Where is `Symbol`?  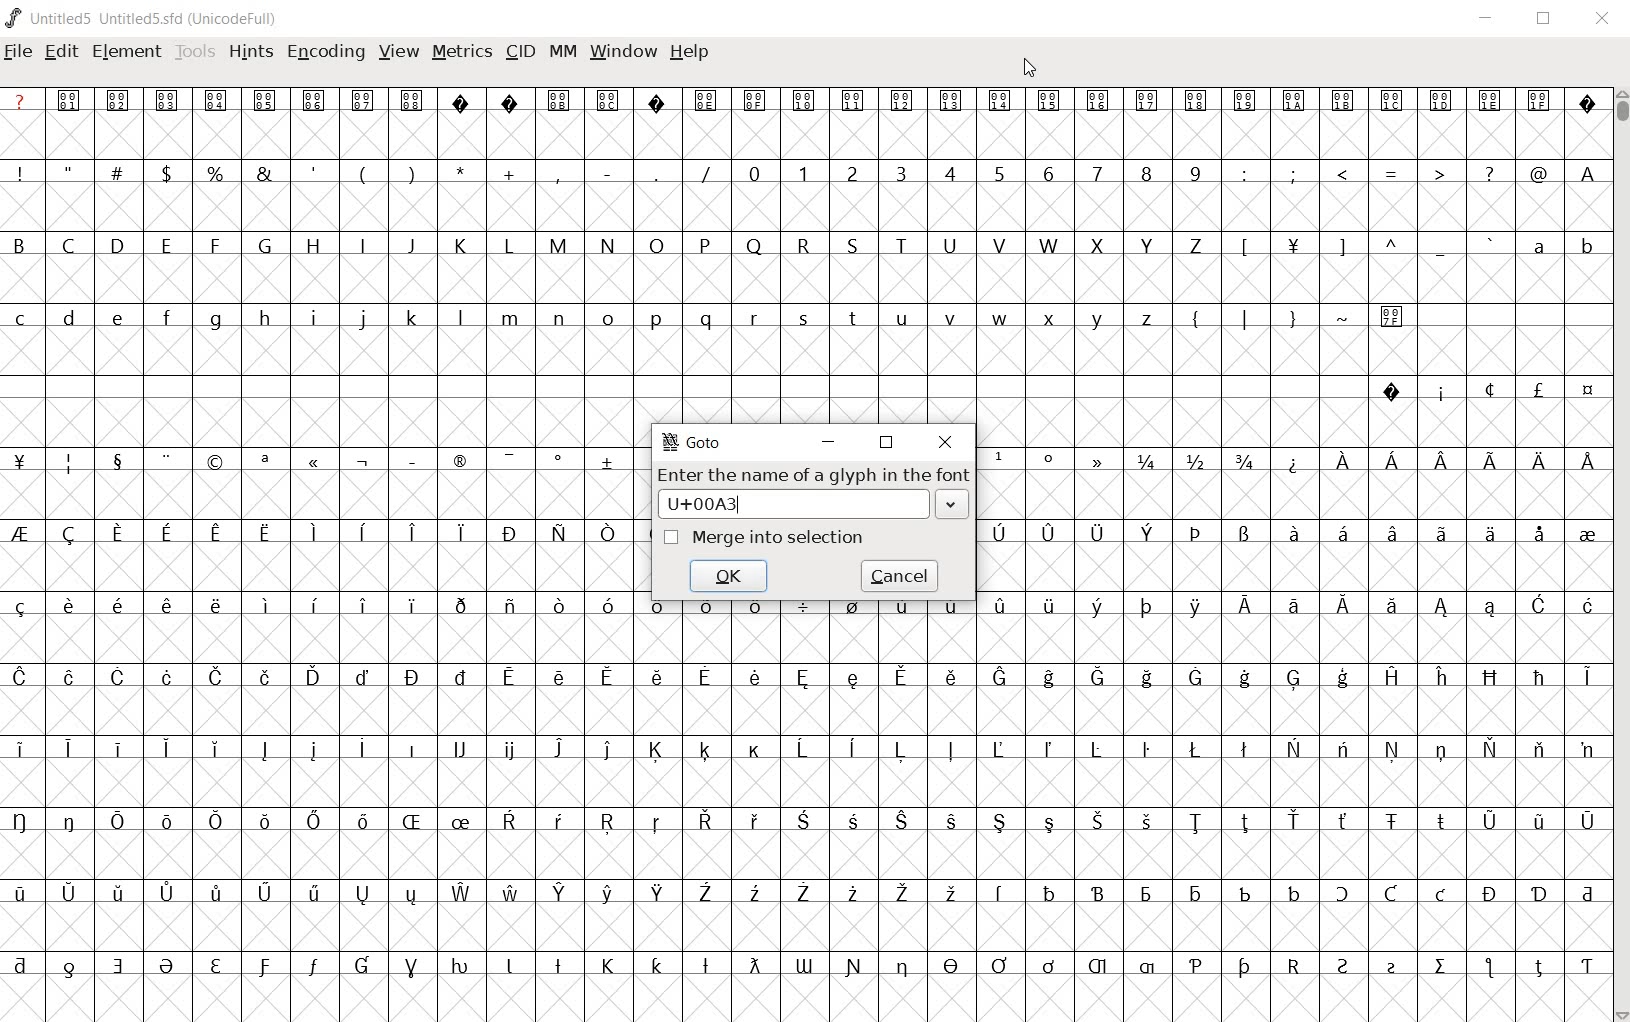
Symbol is located at coordinates (1048, 531).